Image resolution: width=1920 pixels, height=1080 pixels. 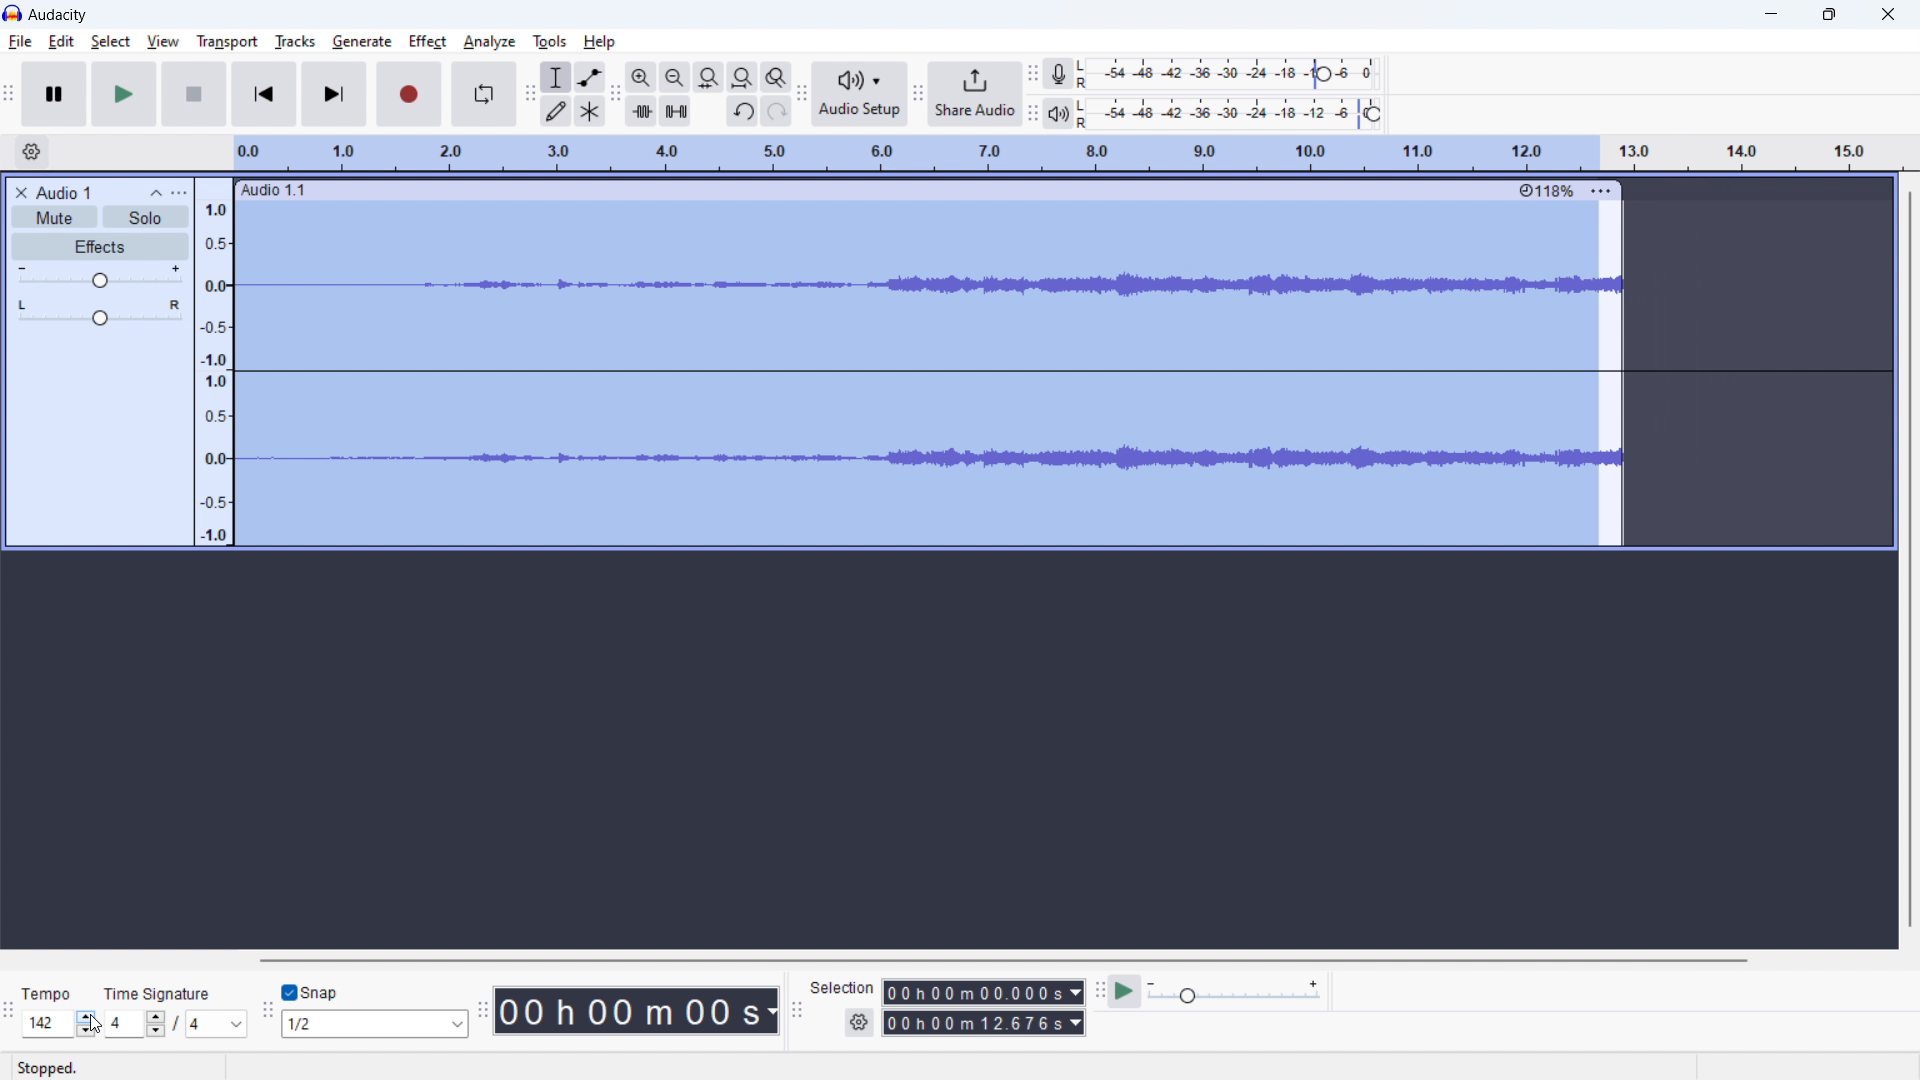 What do you see at coordinates (215, 362) in the screenshot?
I see `amplitude` at bounding box center [215, 362].